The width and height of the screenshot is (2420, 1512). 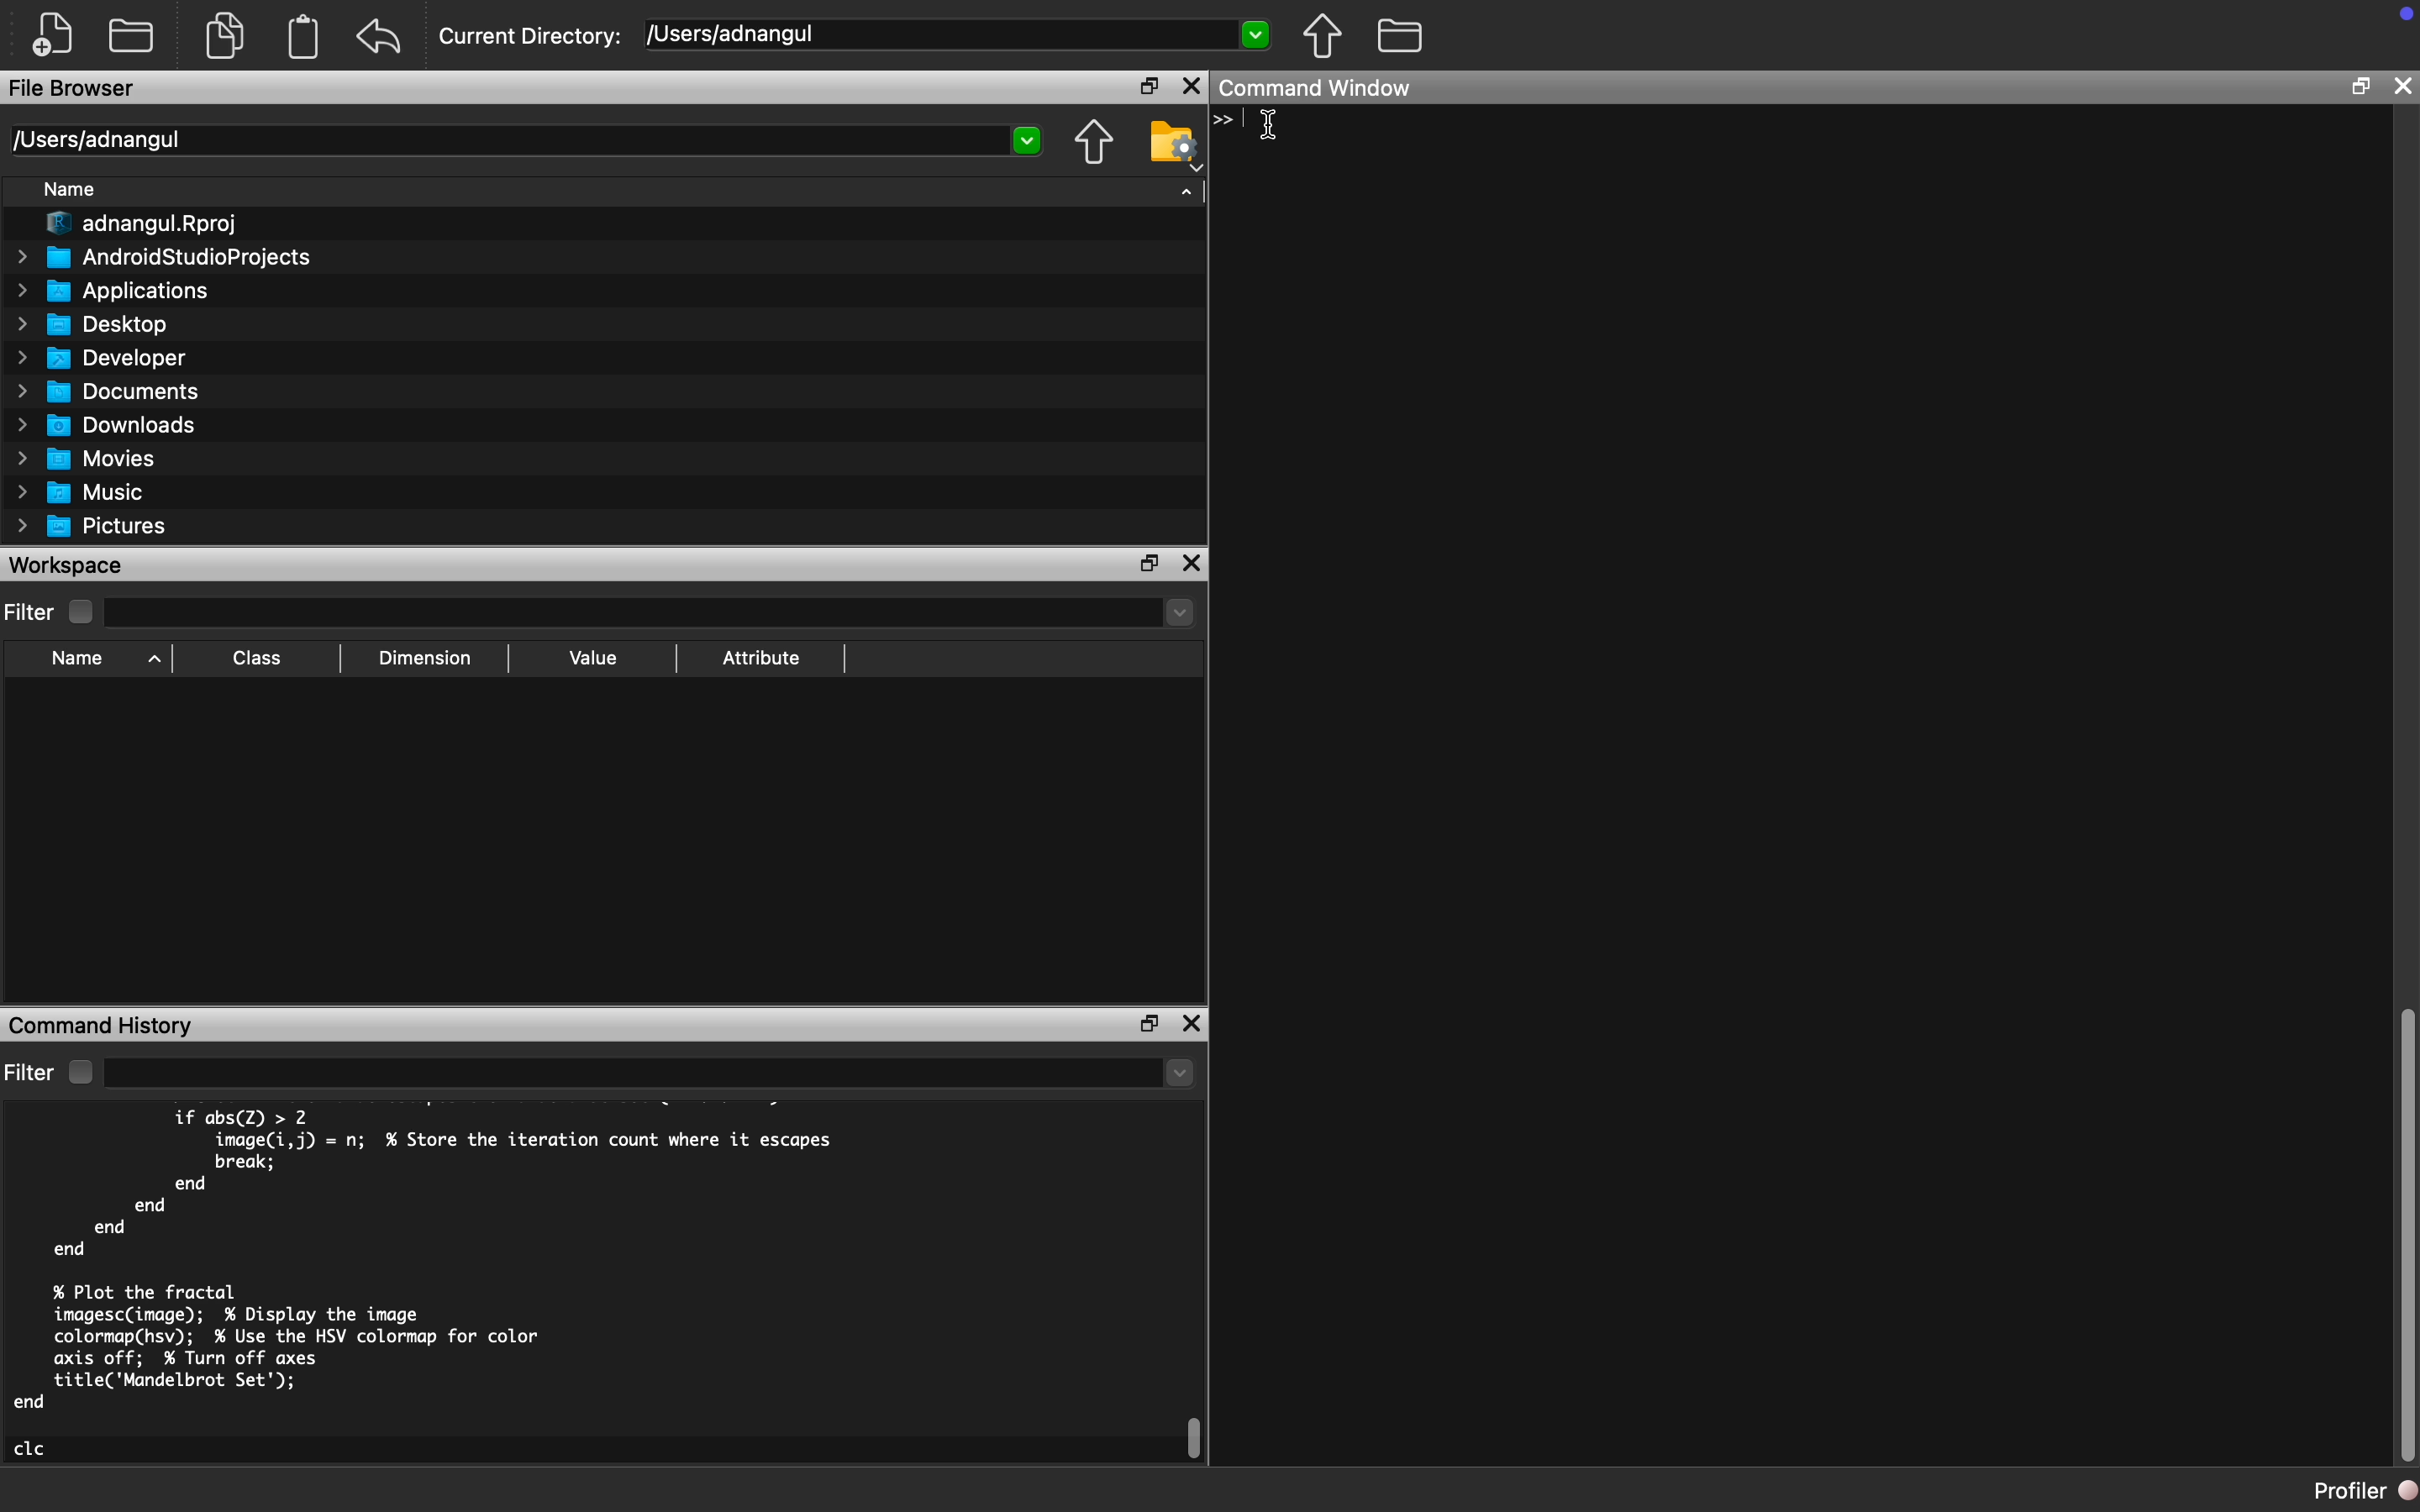 I want to click on Cursor, so click(x=1273, y=129).